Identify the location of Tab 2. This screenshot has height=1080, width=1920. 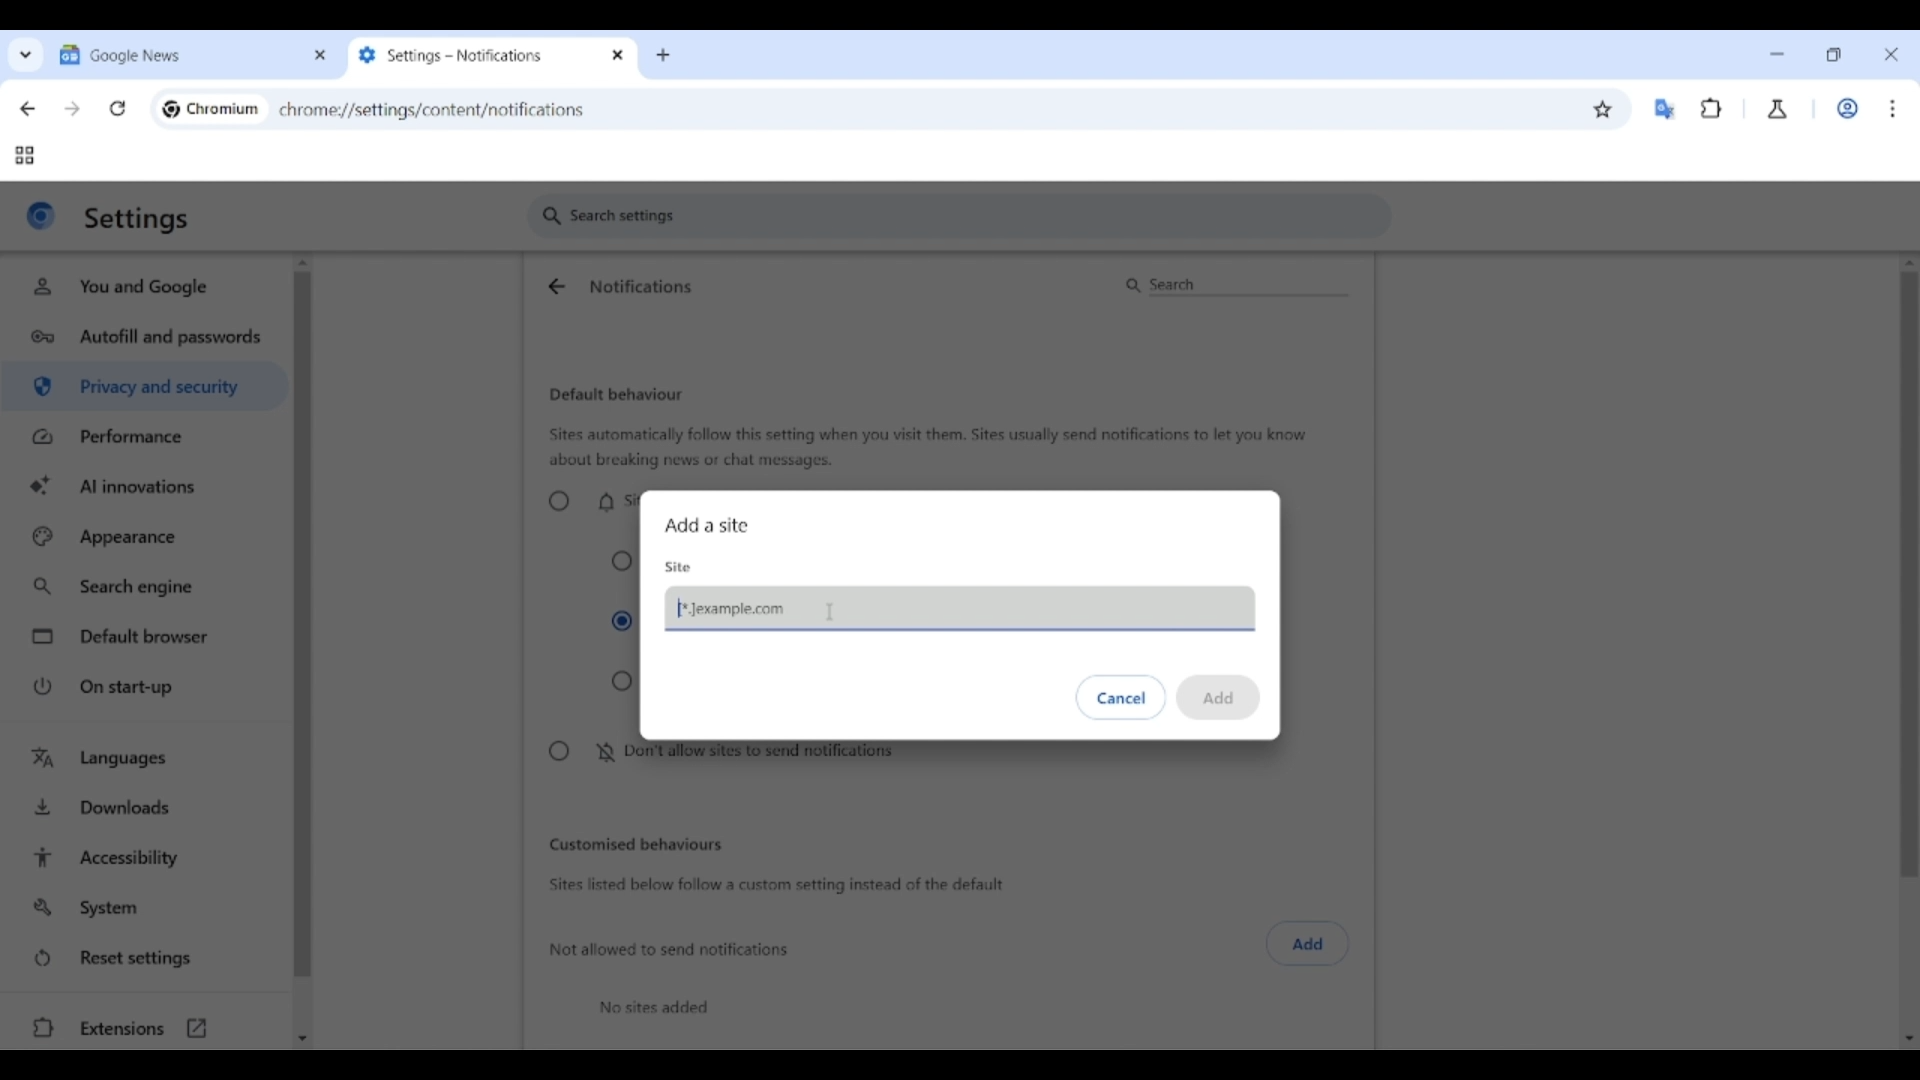
(476, 55).